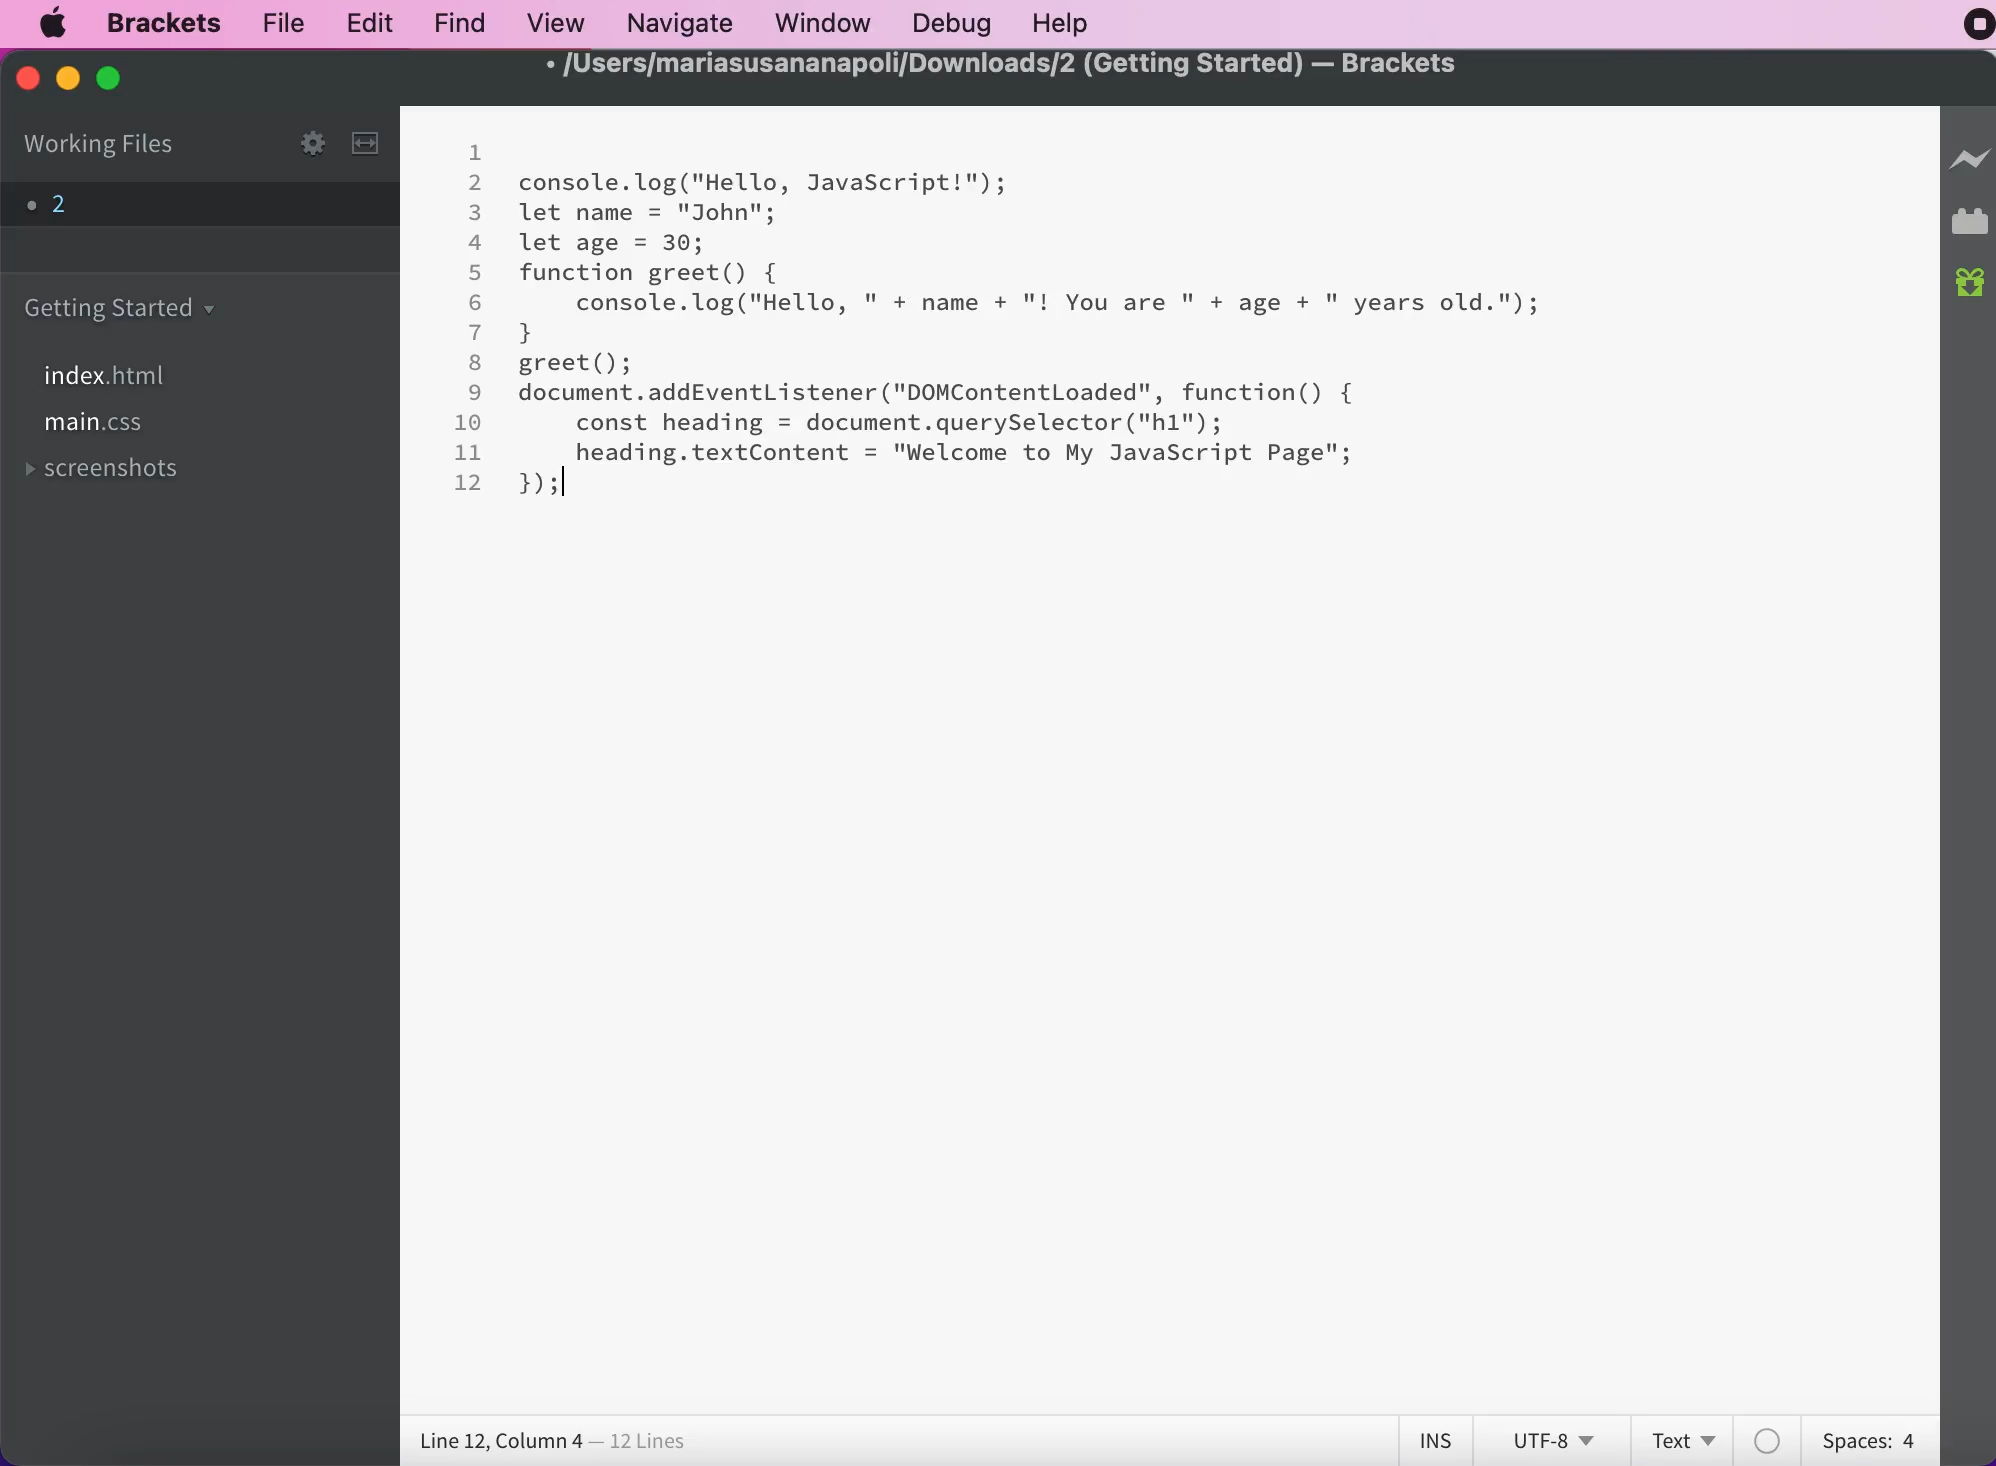  I want to click on getting started folder, so click(130, 306).